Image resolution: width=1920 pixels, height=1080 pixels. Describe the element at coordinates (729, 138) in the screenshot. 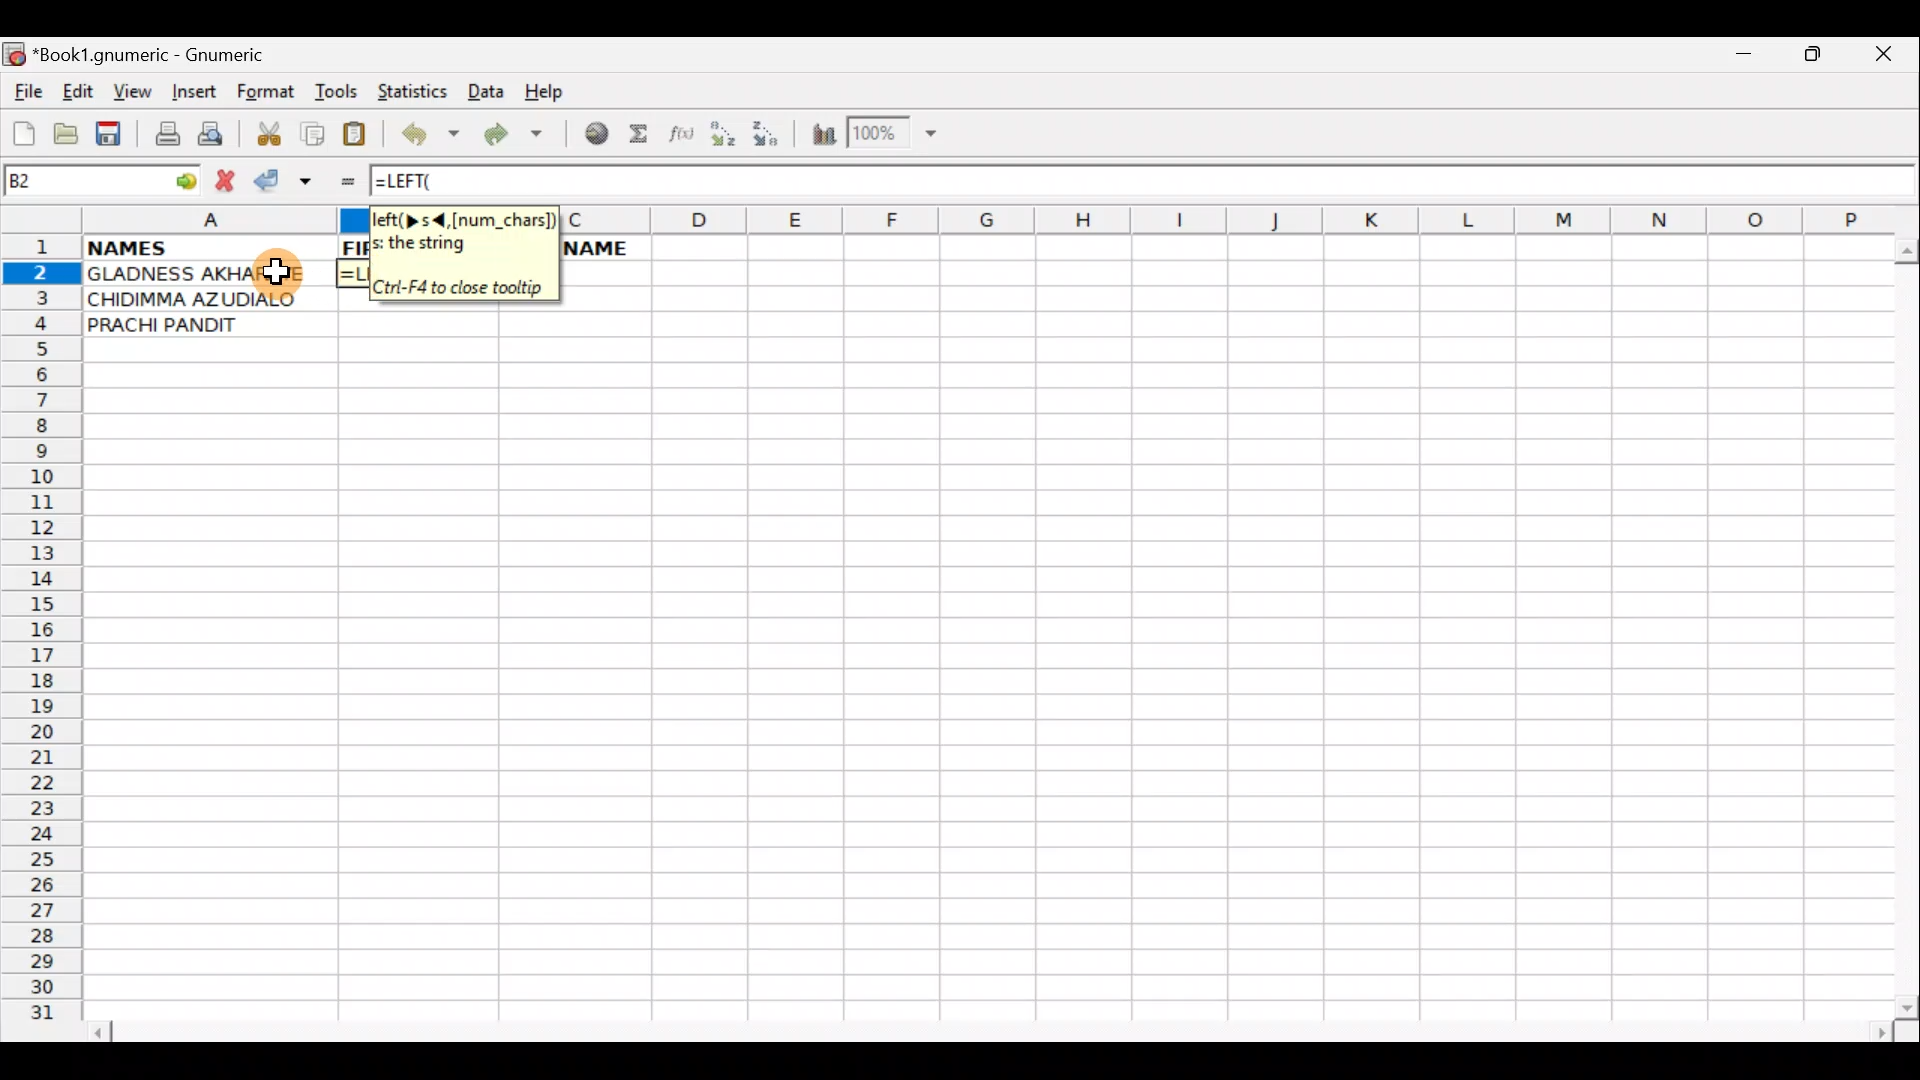

I see `Sort Ascending order` at that location.